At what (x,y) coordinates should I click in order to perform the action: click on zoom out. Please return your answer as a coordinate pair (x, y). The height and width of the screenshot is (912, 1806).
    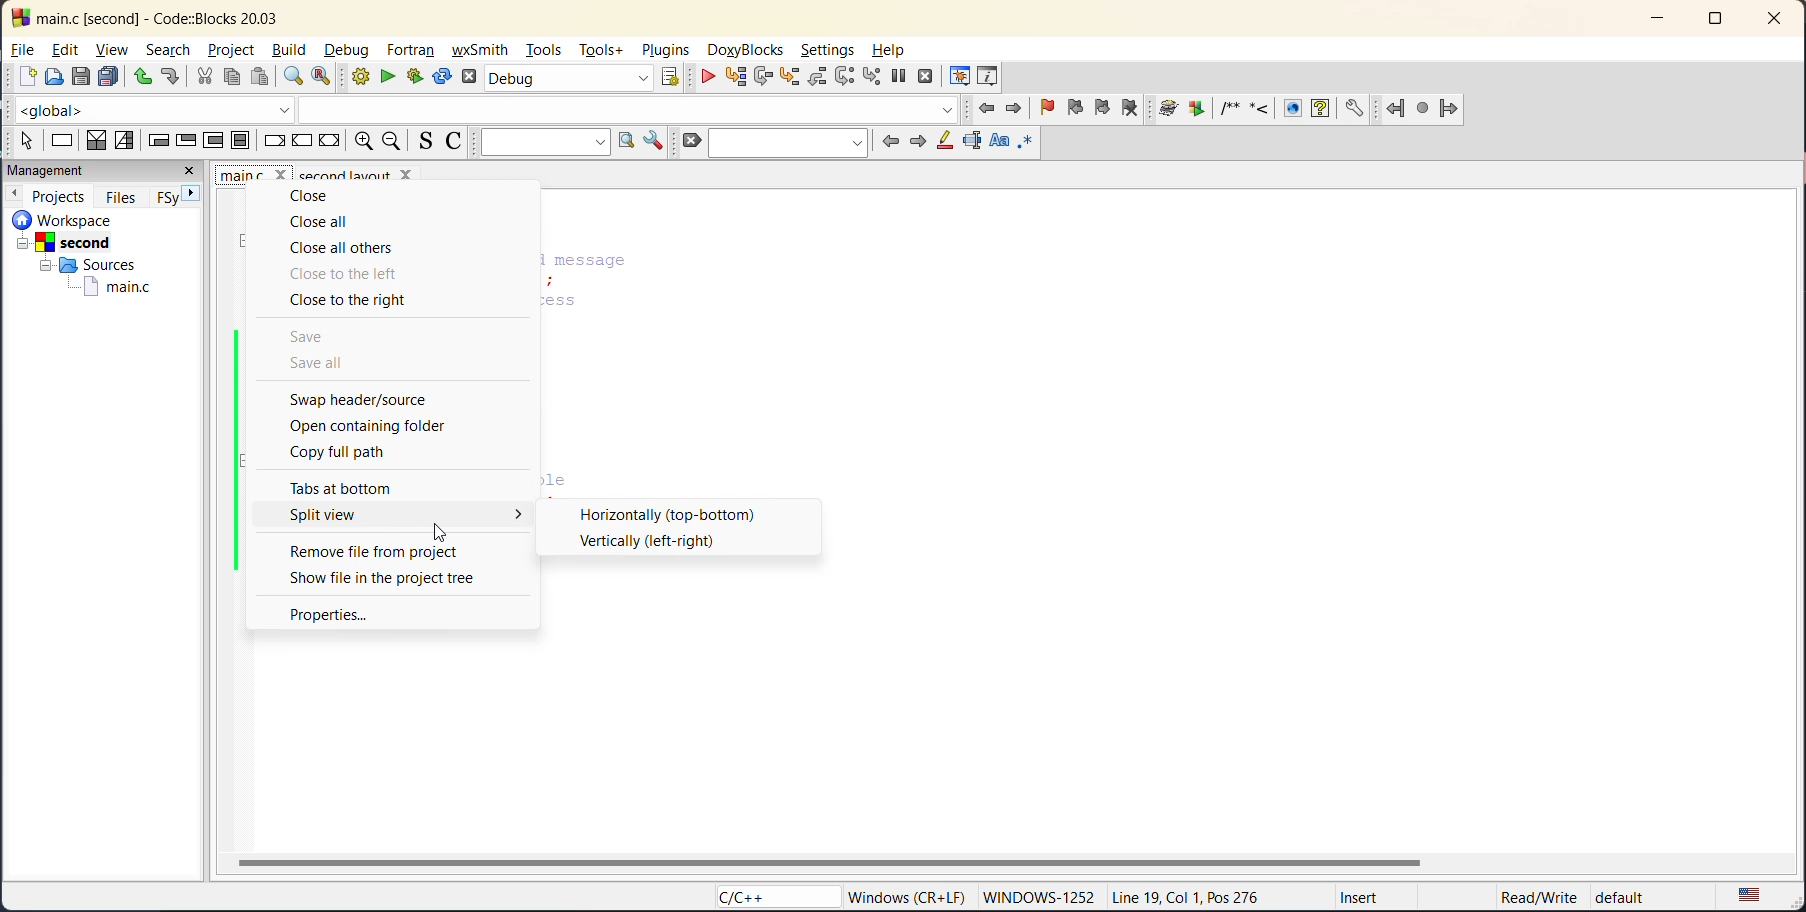
    Looking at the image, I should click on (391, 141).